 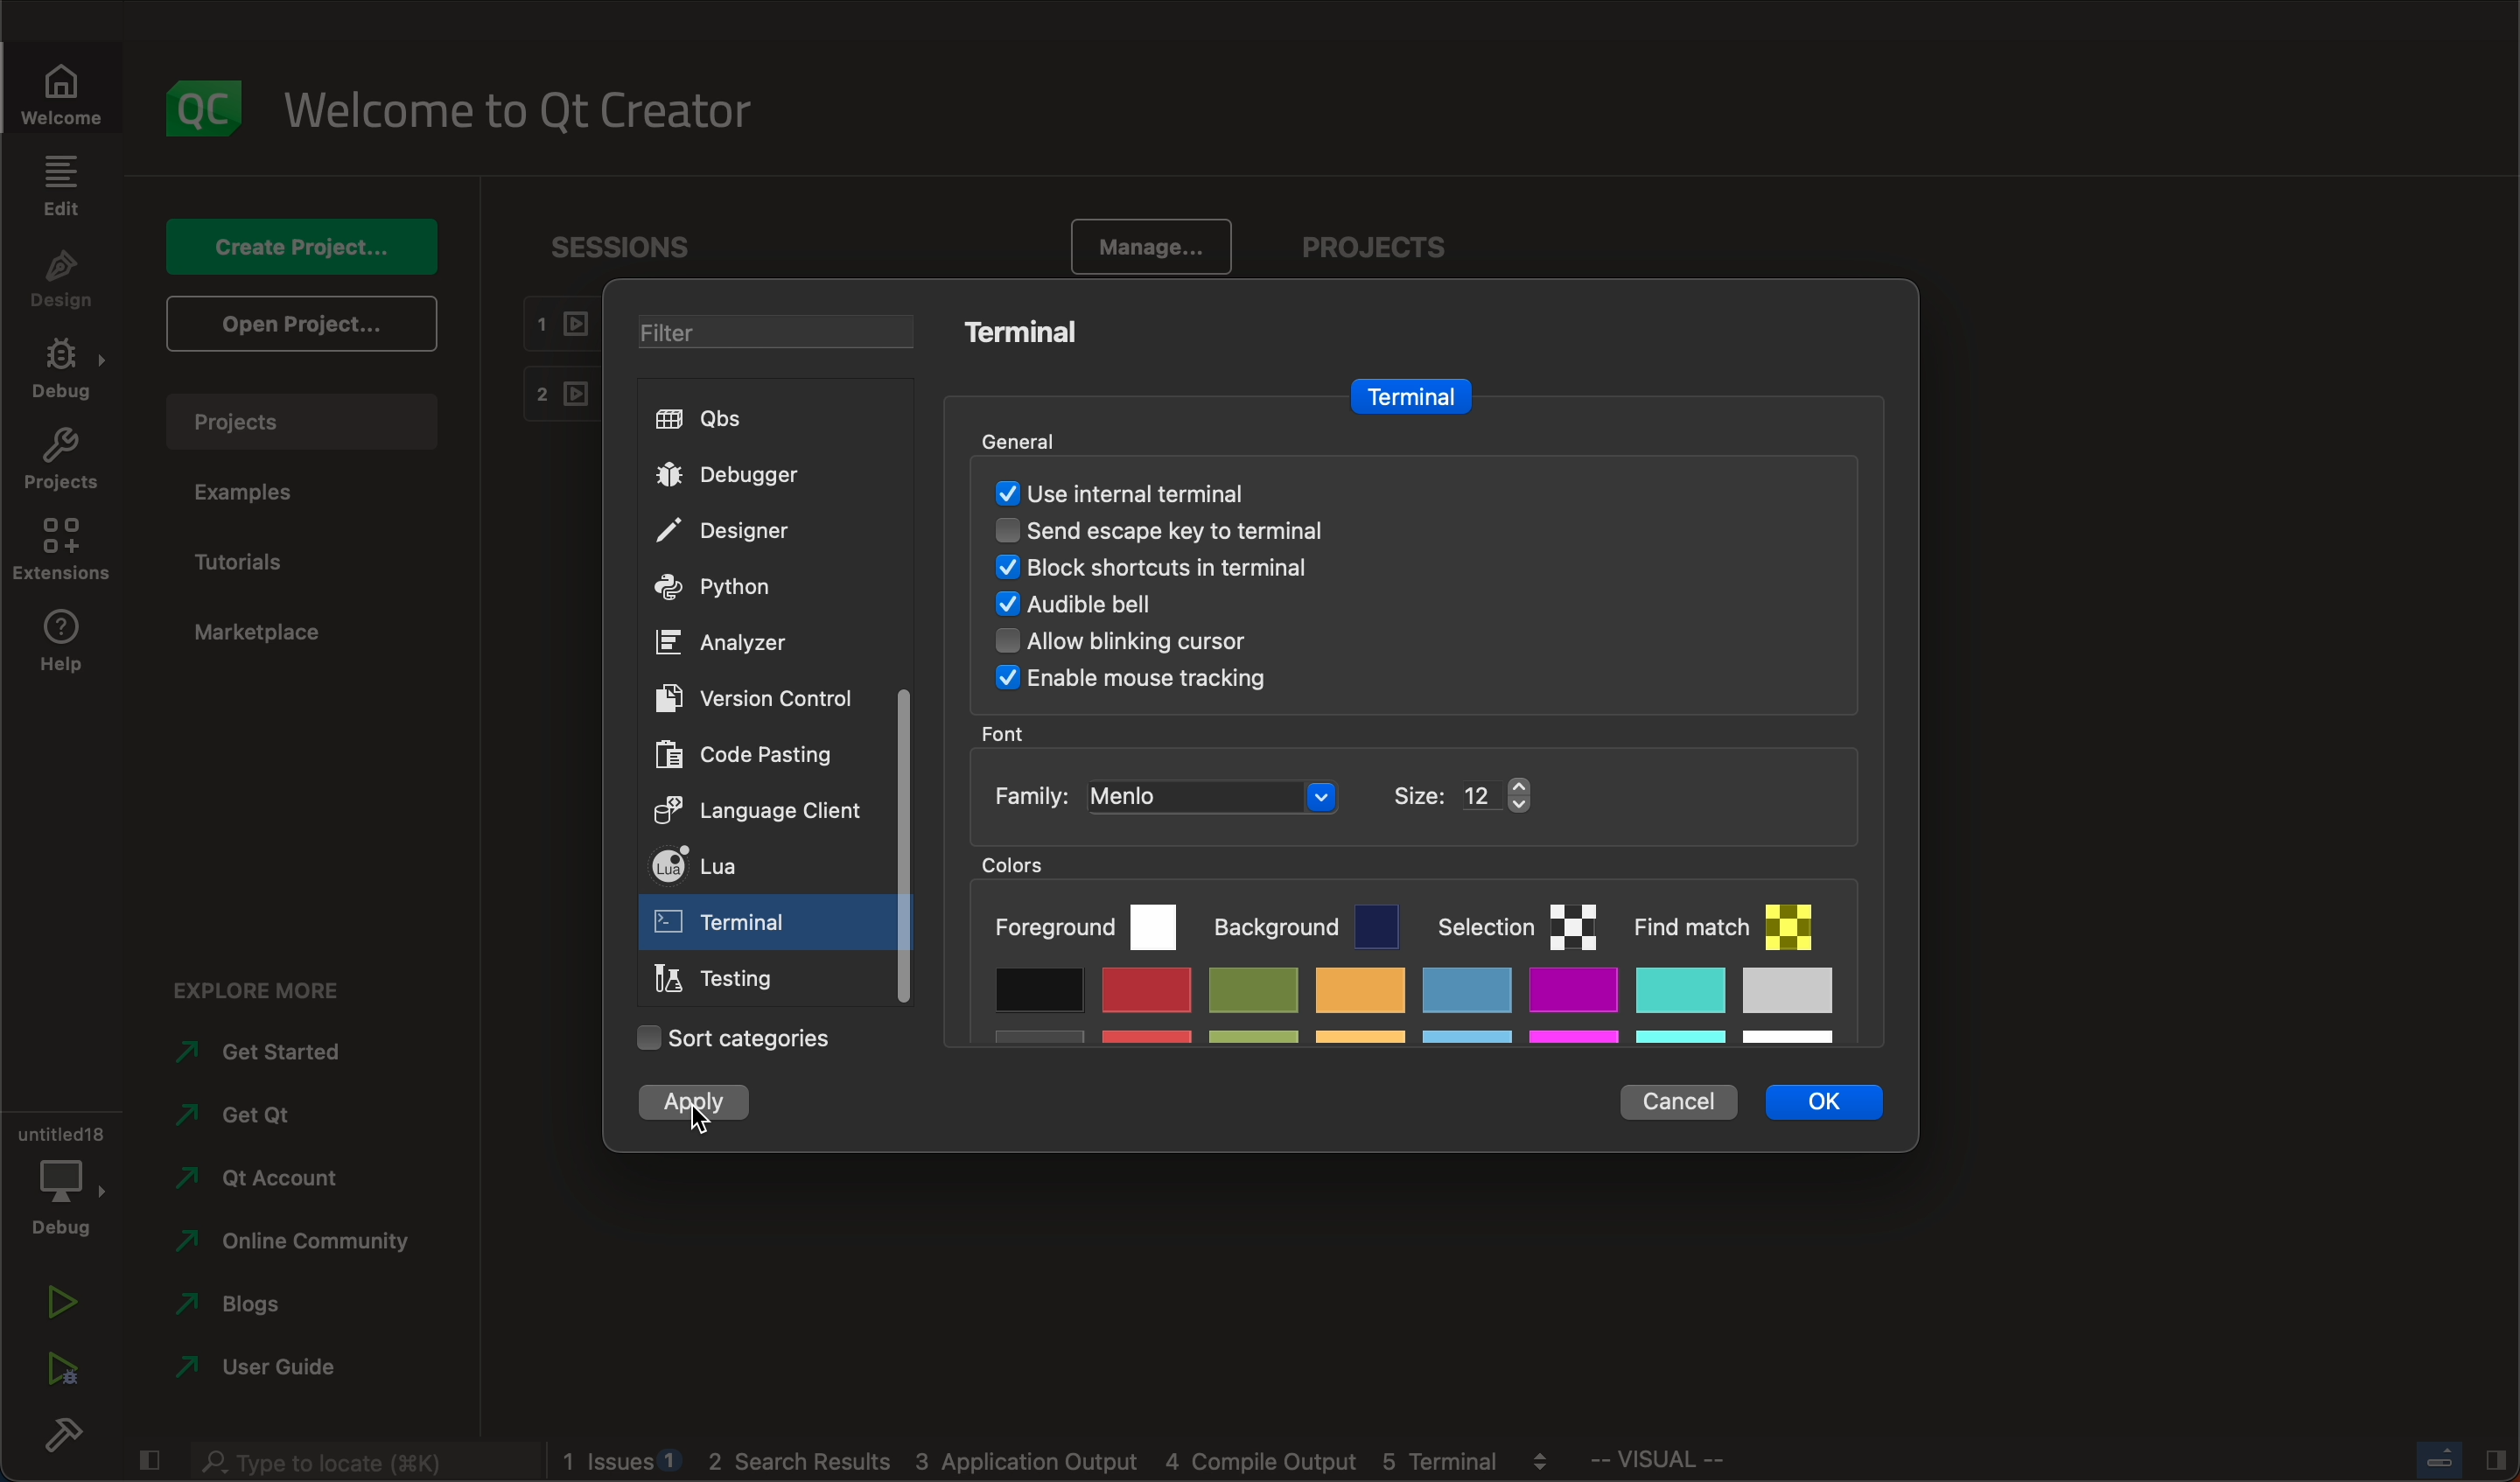 What do you see at coordinates (742, 530) in the screenshot?
I see `designer` at bounding box center [742, 530].